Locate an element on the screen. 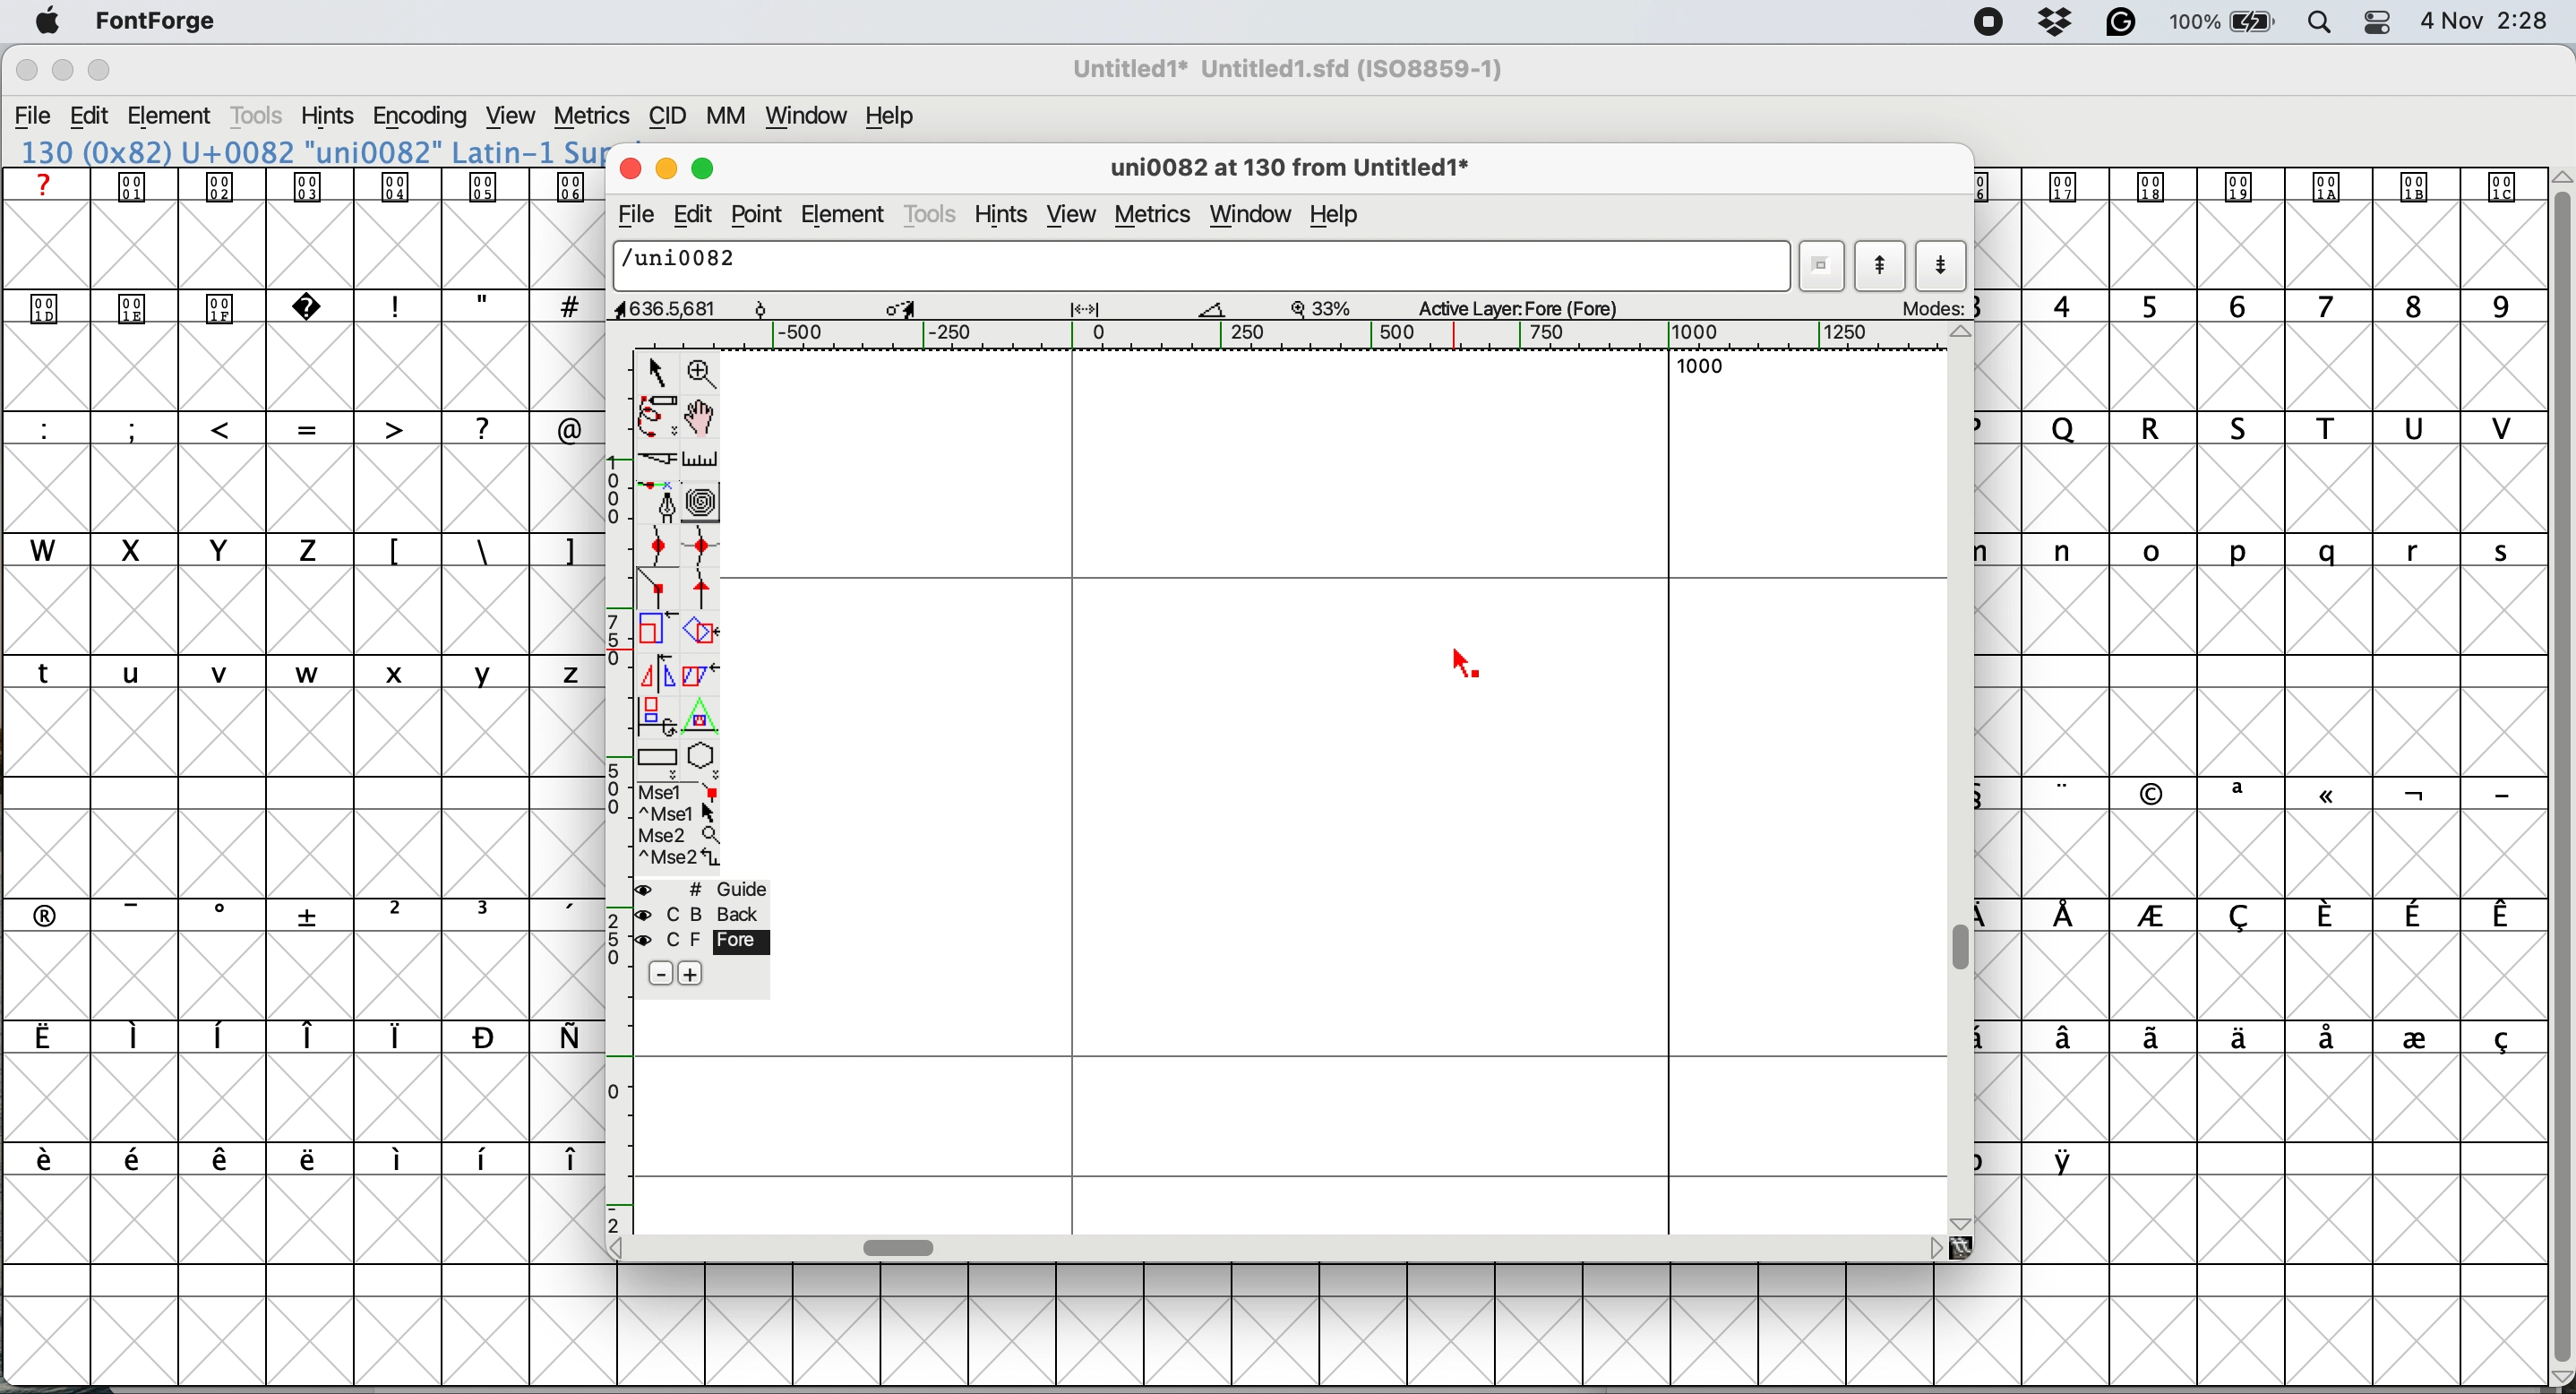 The image size is (2576, 1394). metrics is located at coordinates (1158, 216).